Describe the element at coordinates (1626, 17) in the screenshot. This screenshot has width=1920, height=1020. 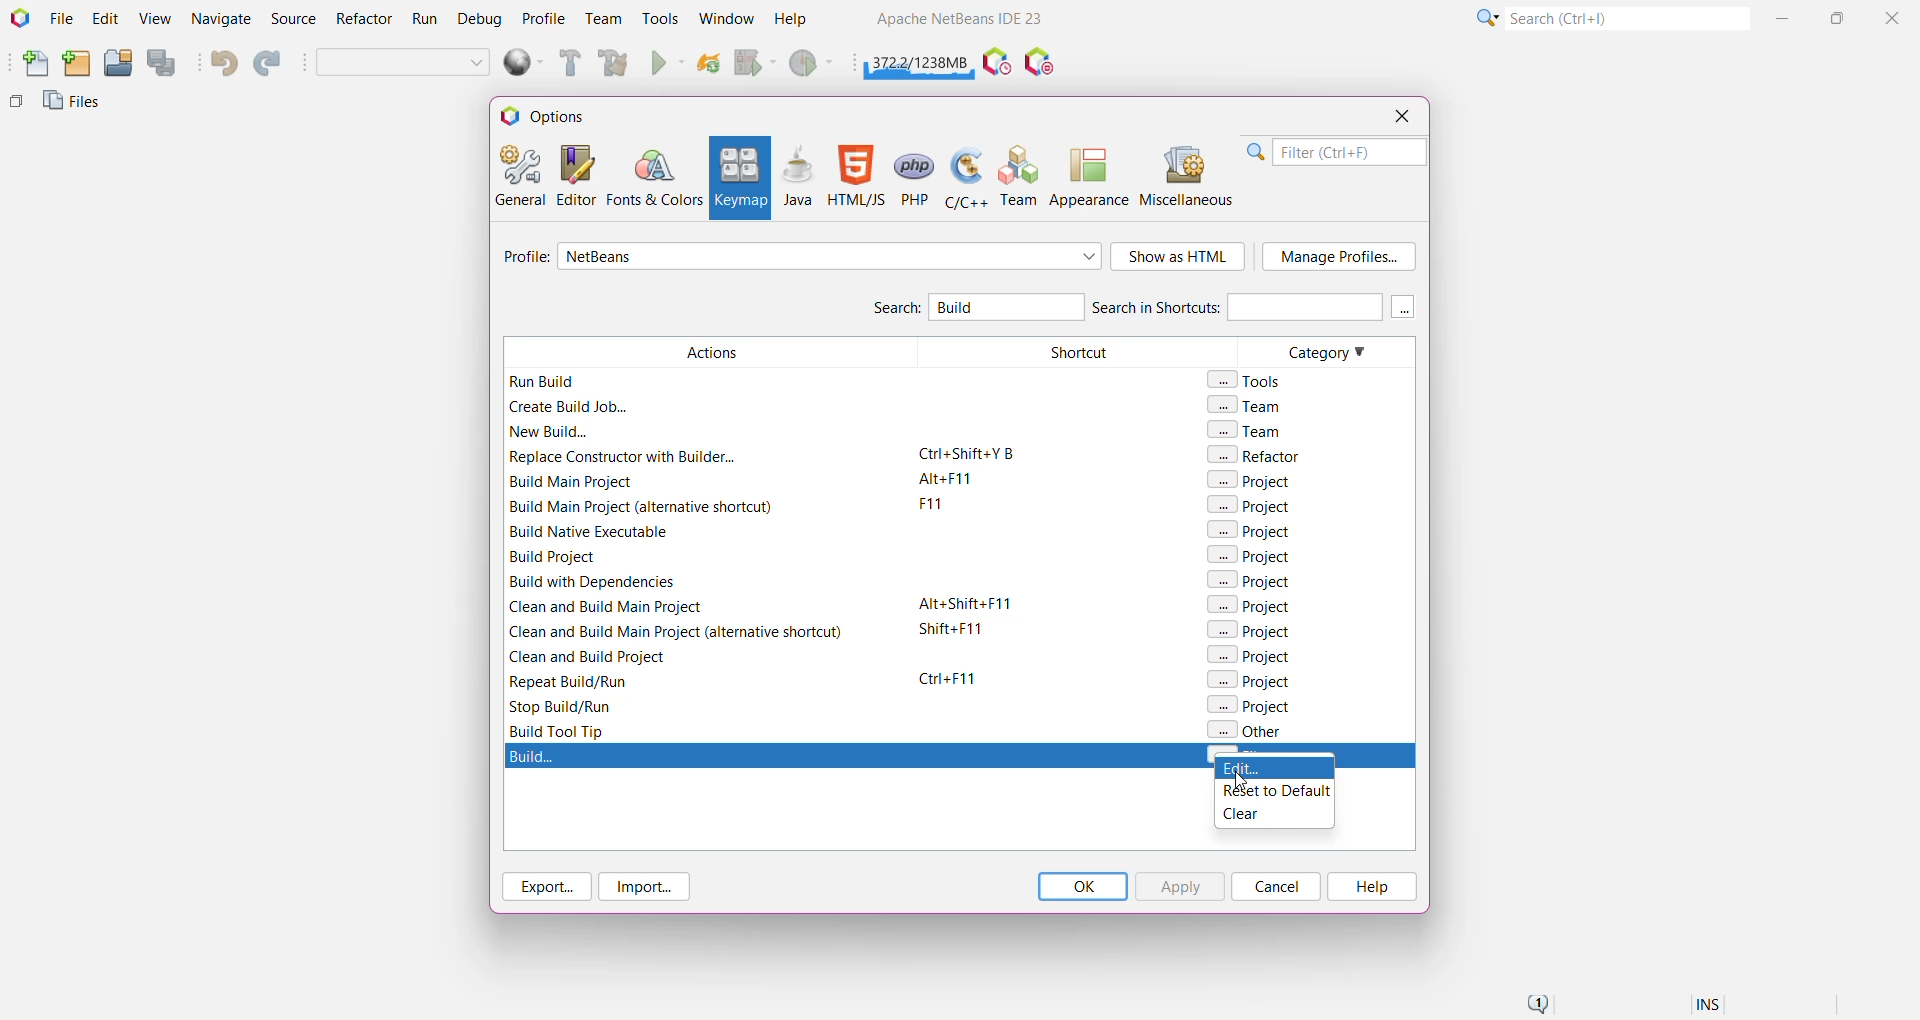
I see `Search` at that location.